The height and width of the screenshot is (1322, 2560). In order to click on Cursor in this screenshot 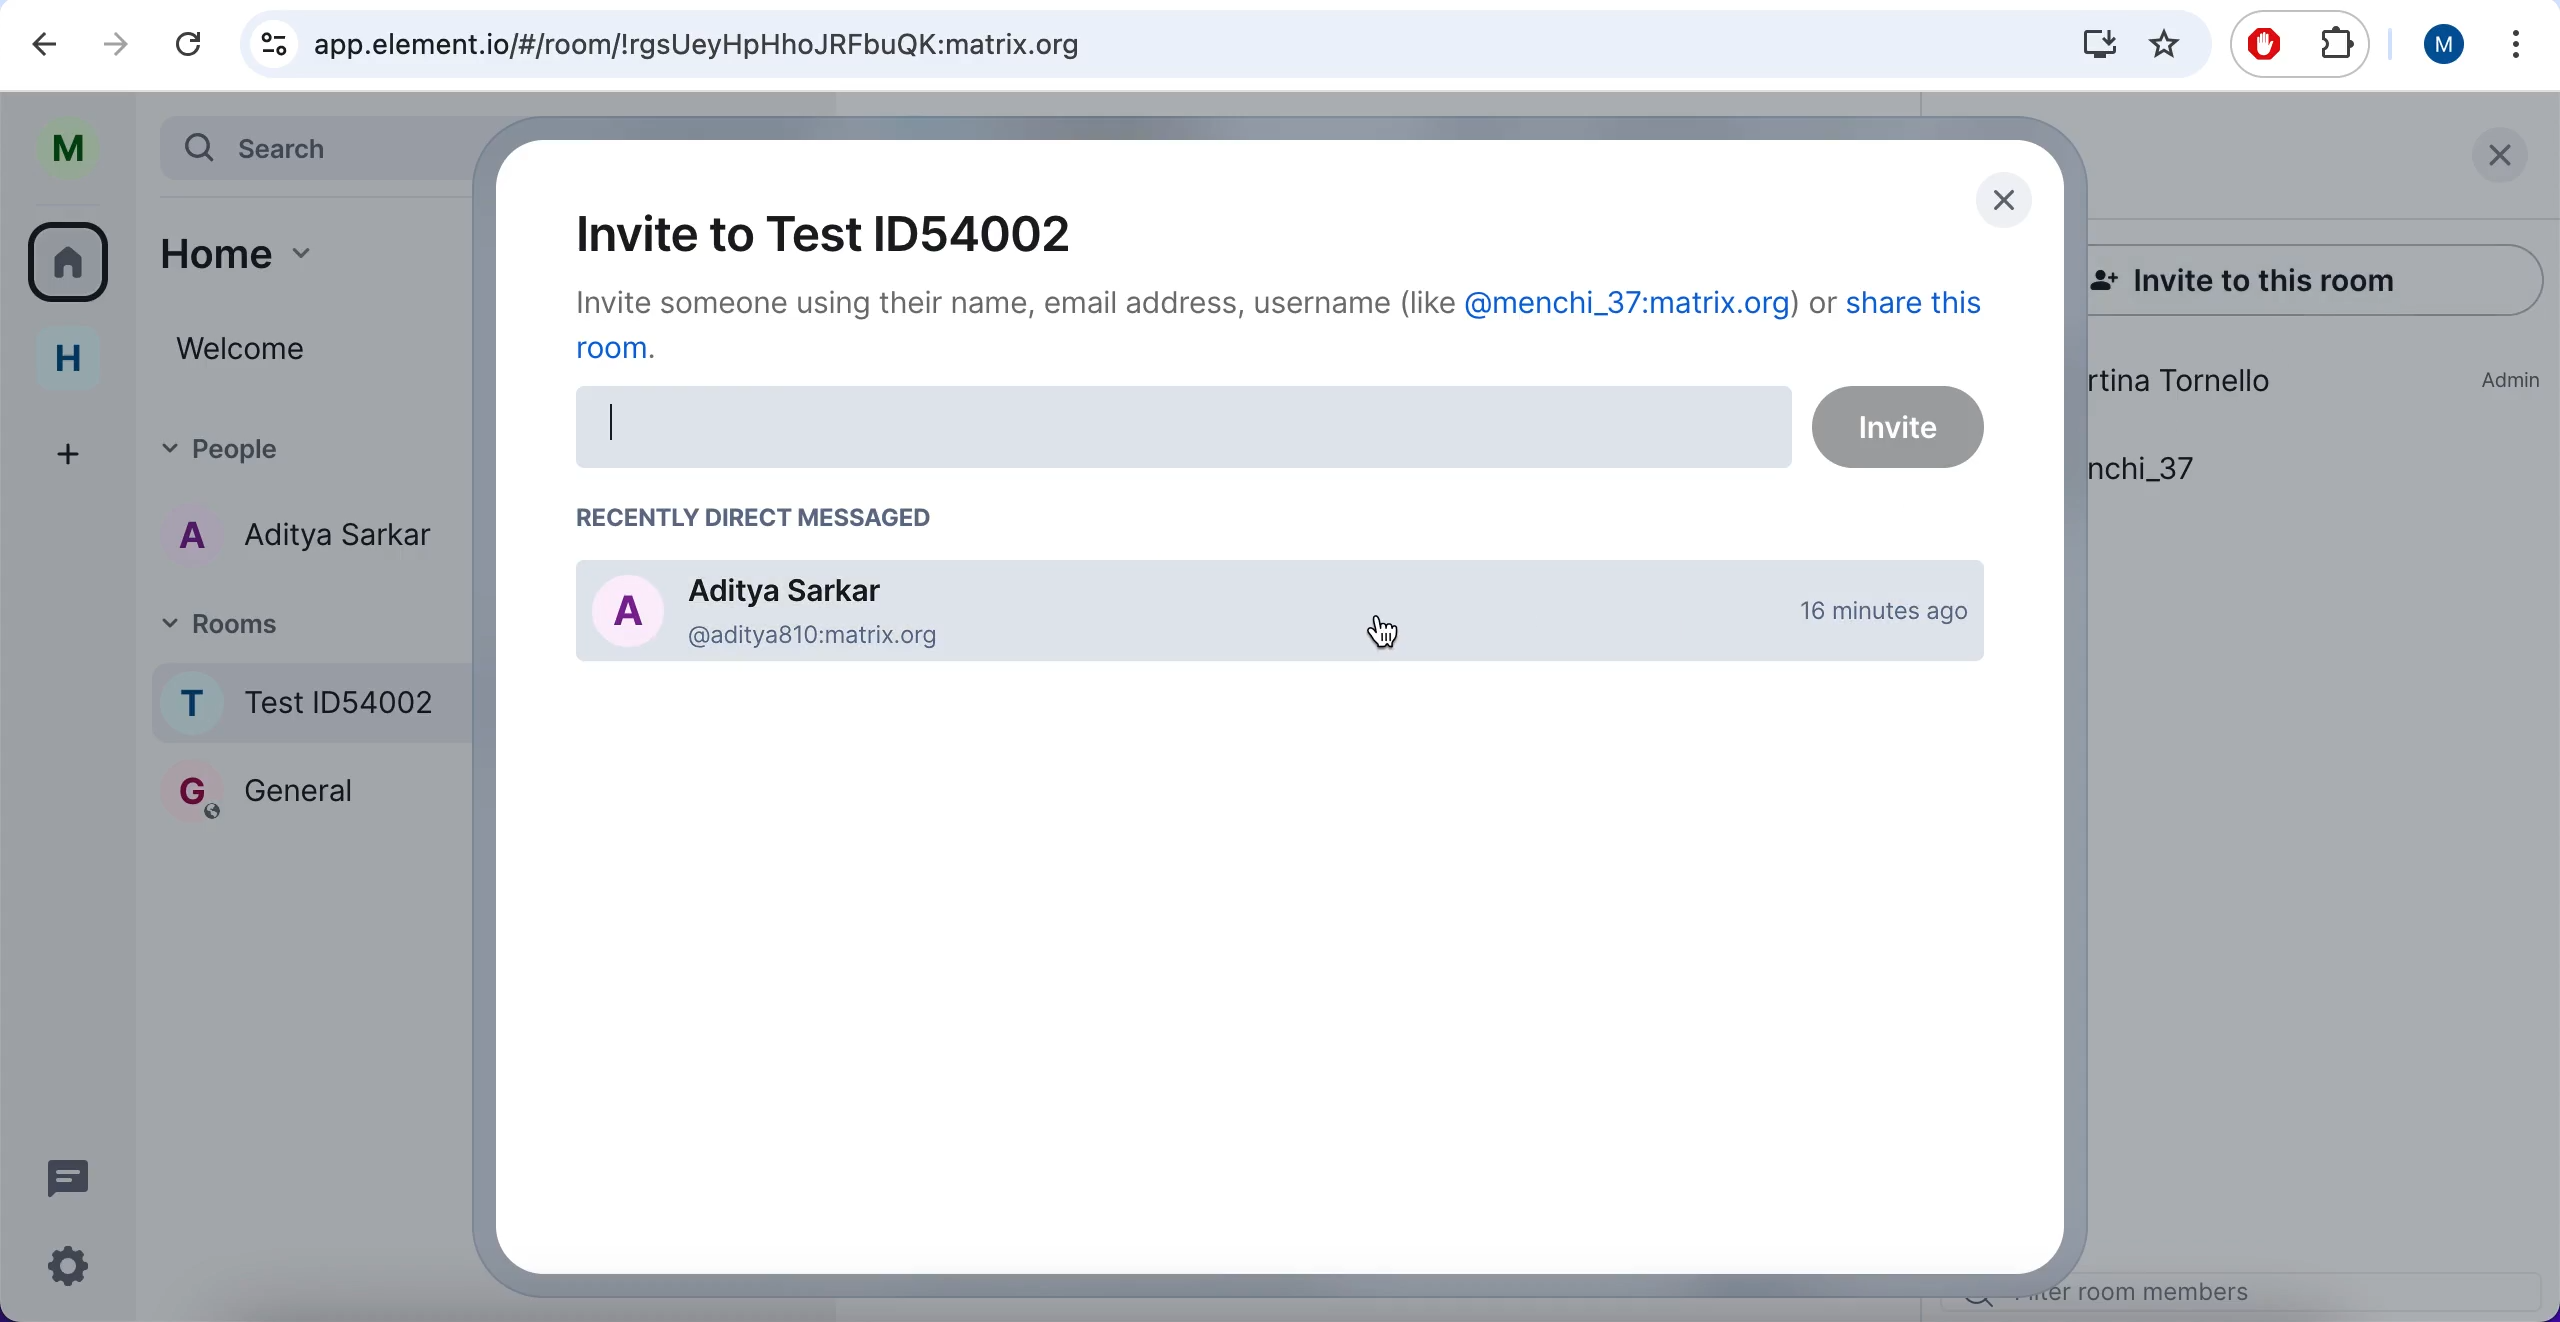, I will do `click(1382, 627)`.